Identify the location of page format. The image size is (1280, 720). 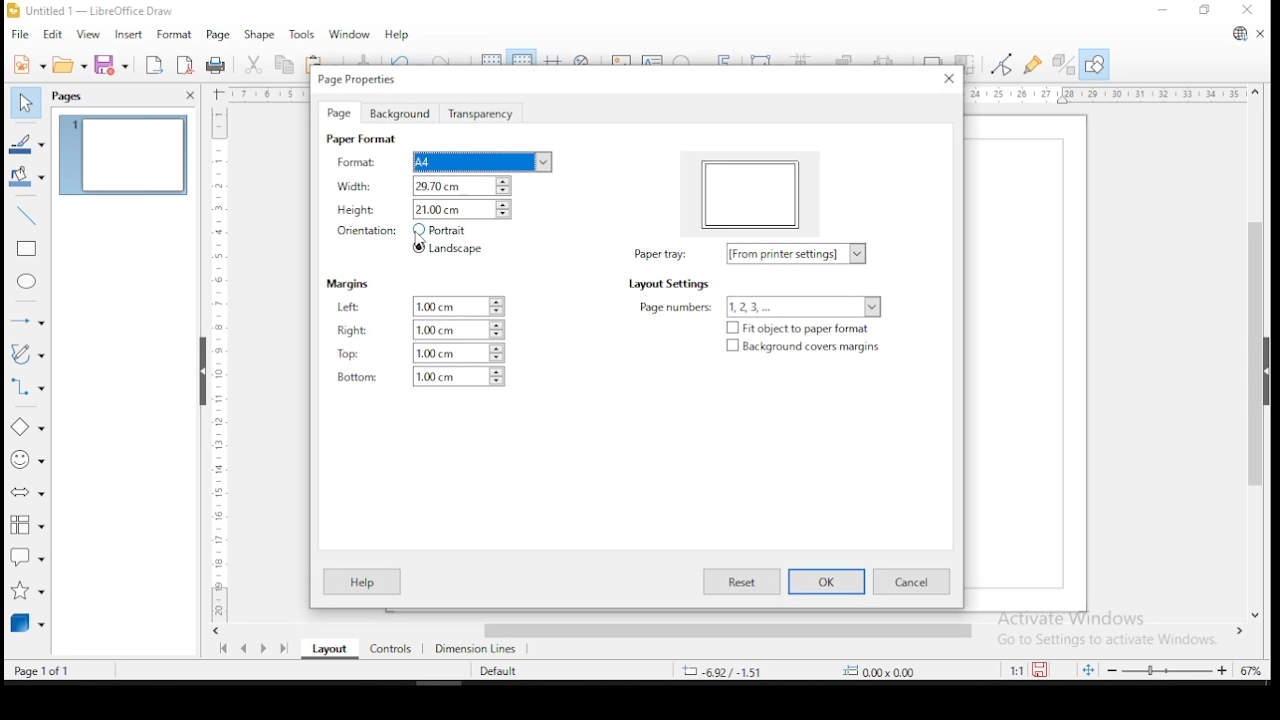
(361, 139).